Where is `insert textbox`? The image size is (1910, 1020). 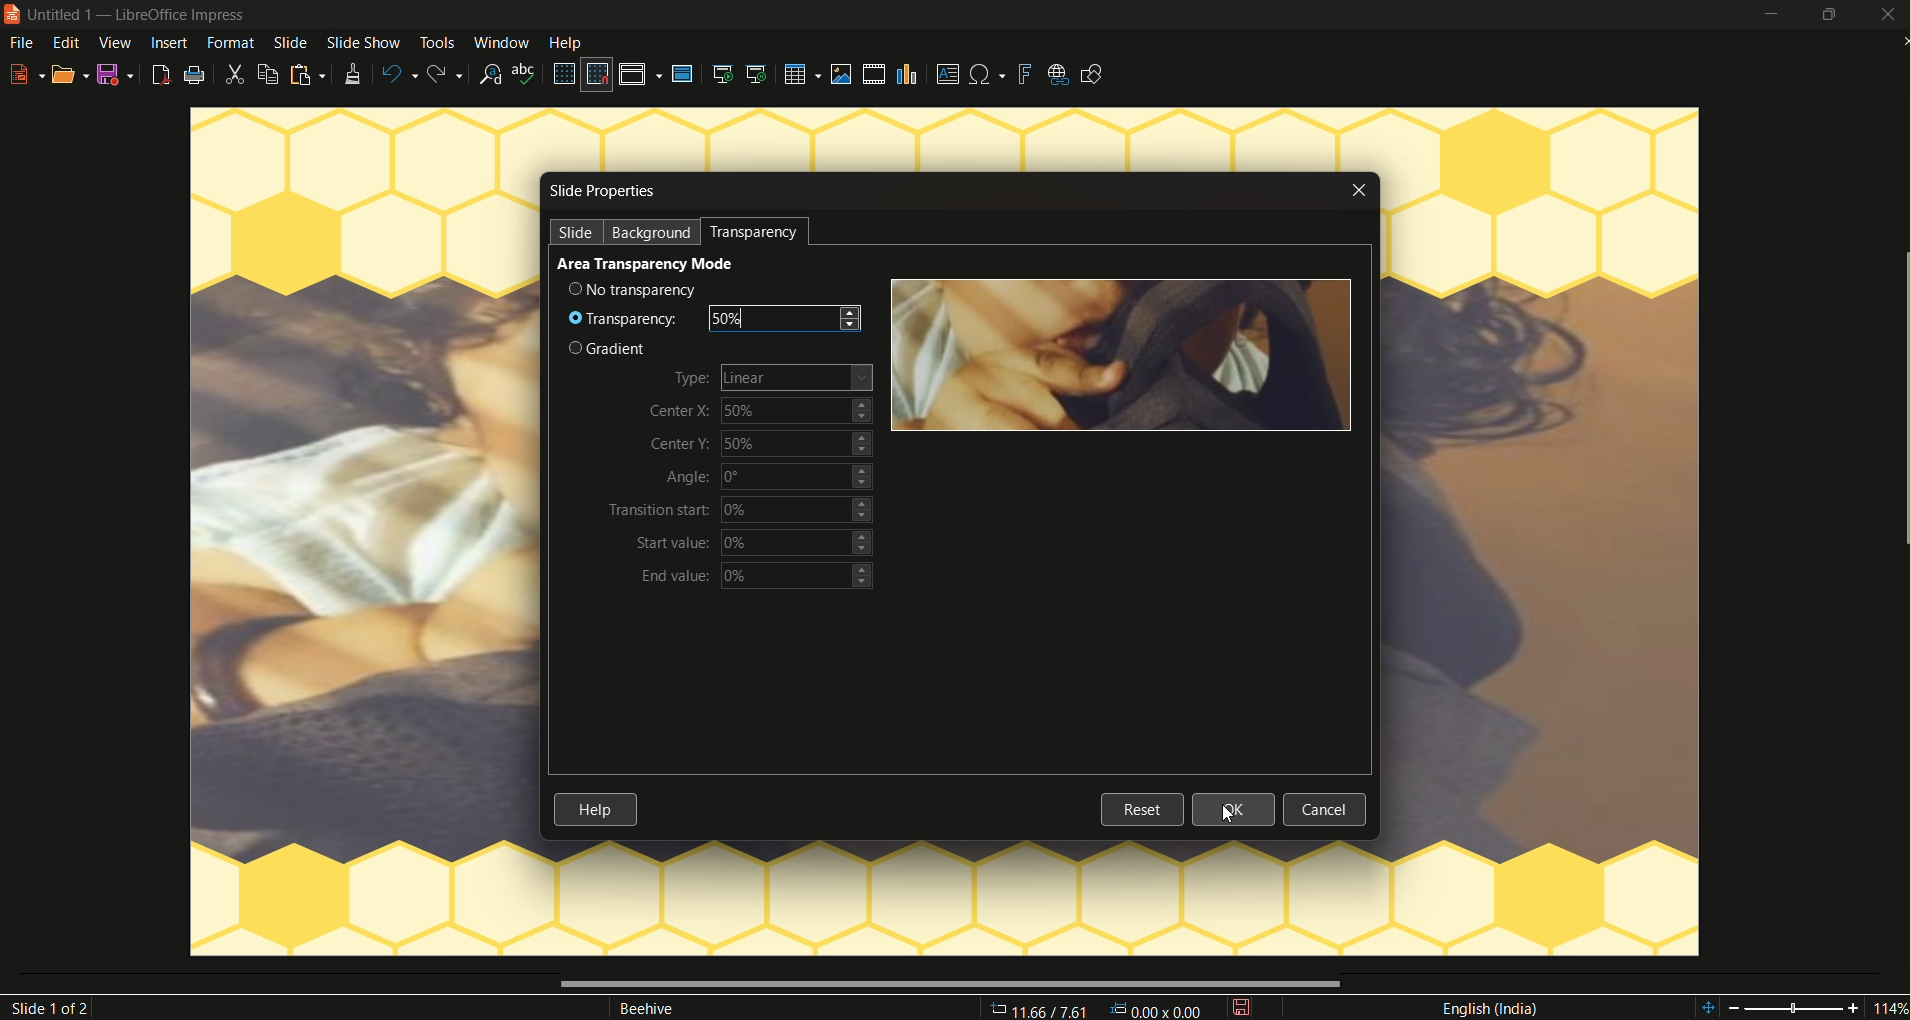 insert textbox is located at coordinates (947, 73).